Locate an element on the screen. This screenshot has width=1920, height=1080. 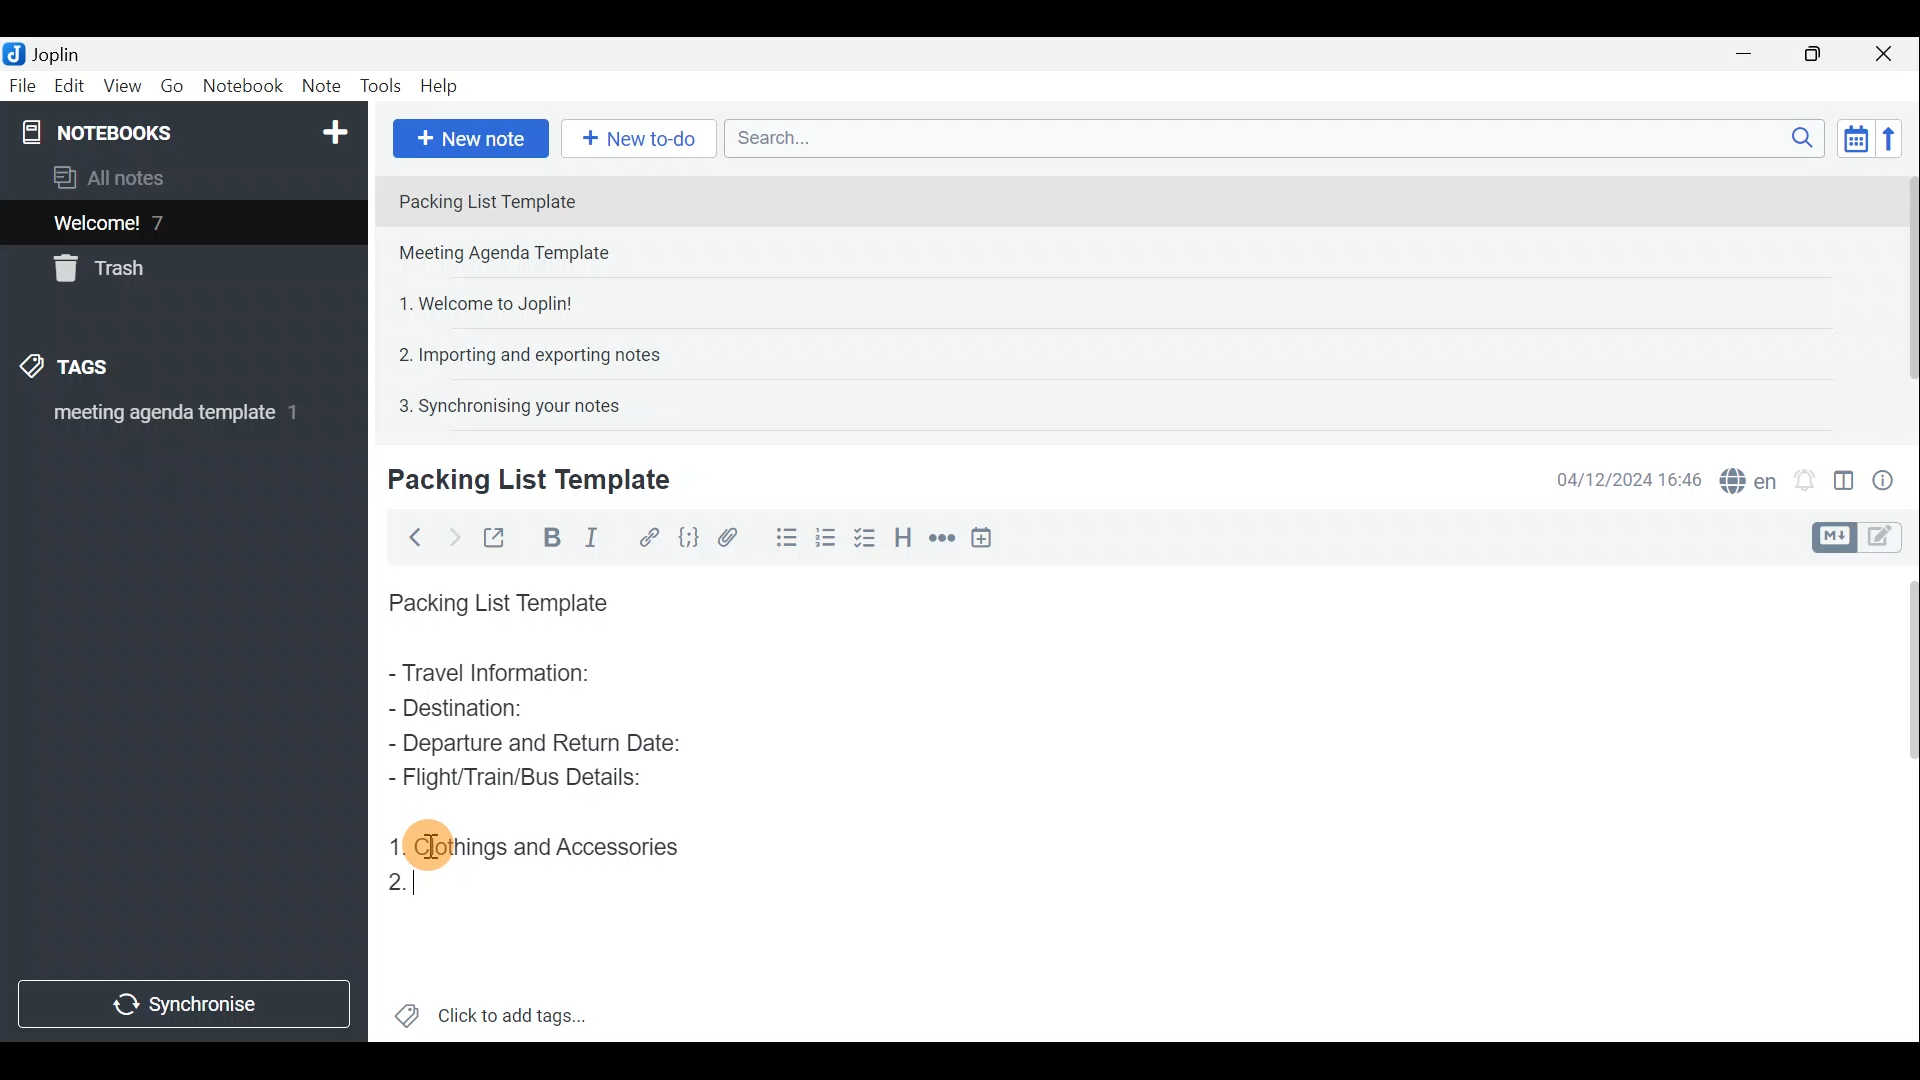
Reverse sort order is located at coordinates (1896, 137).